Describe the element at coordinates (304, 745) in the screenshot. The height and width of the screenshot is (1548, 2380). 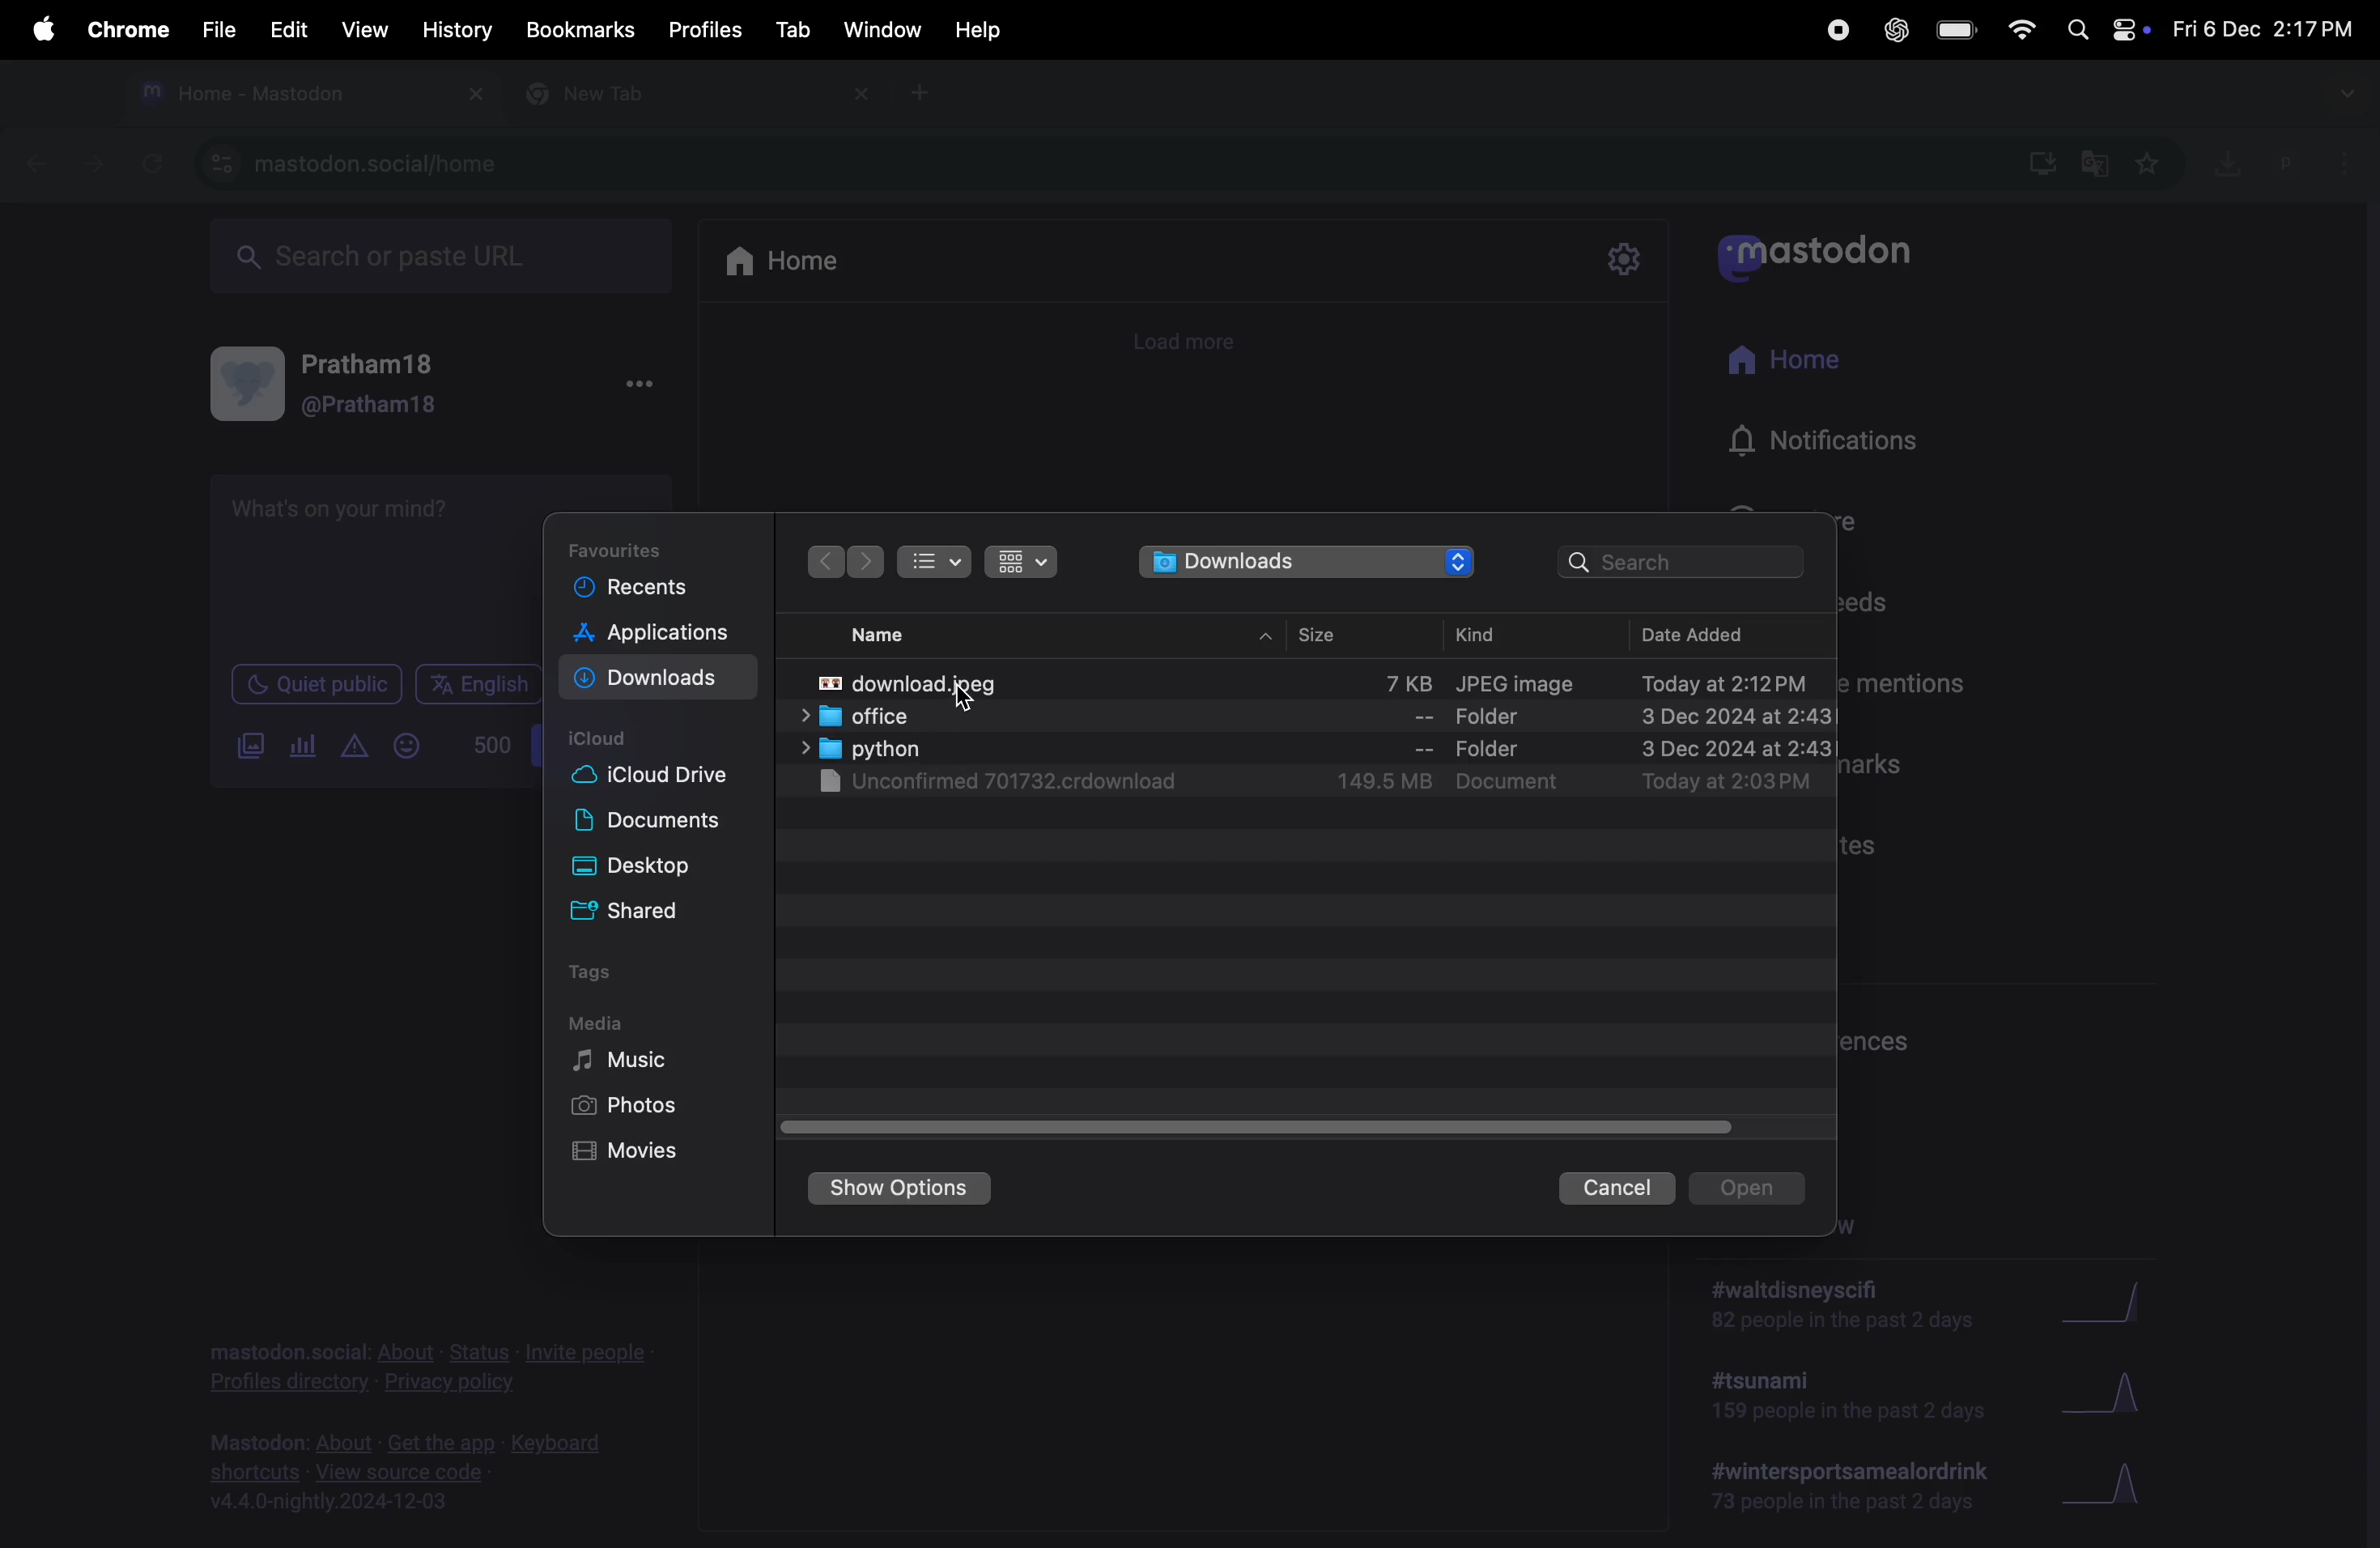
I see `pole` at that location.